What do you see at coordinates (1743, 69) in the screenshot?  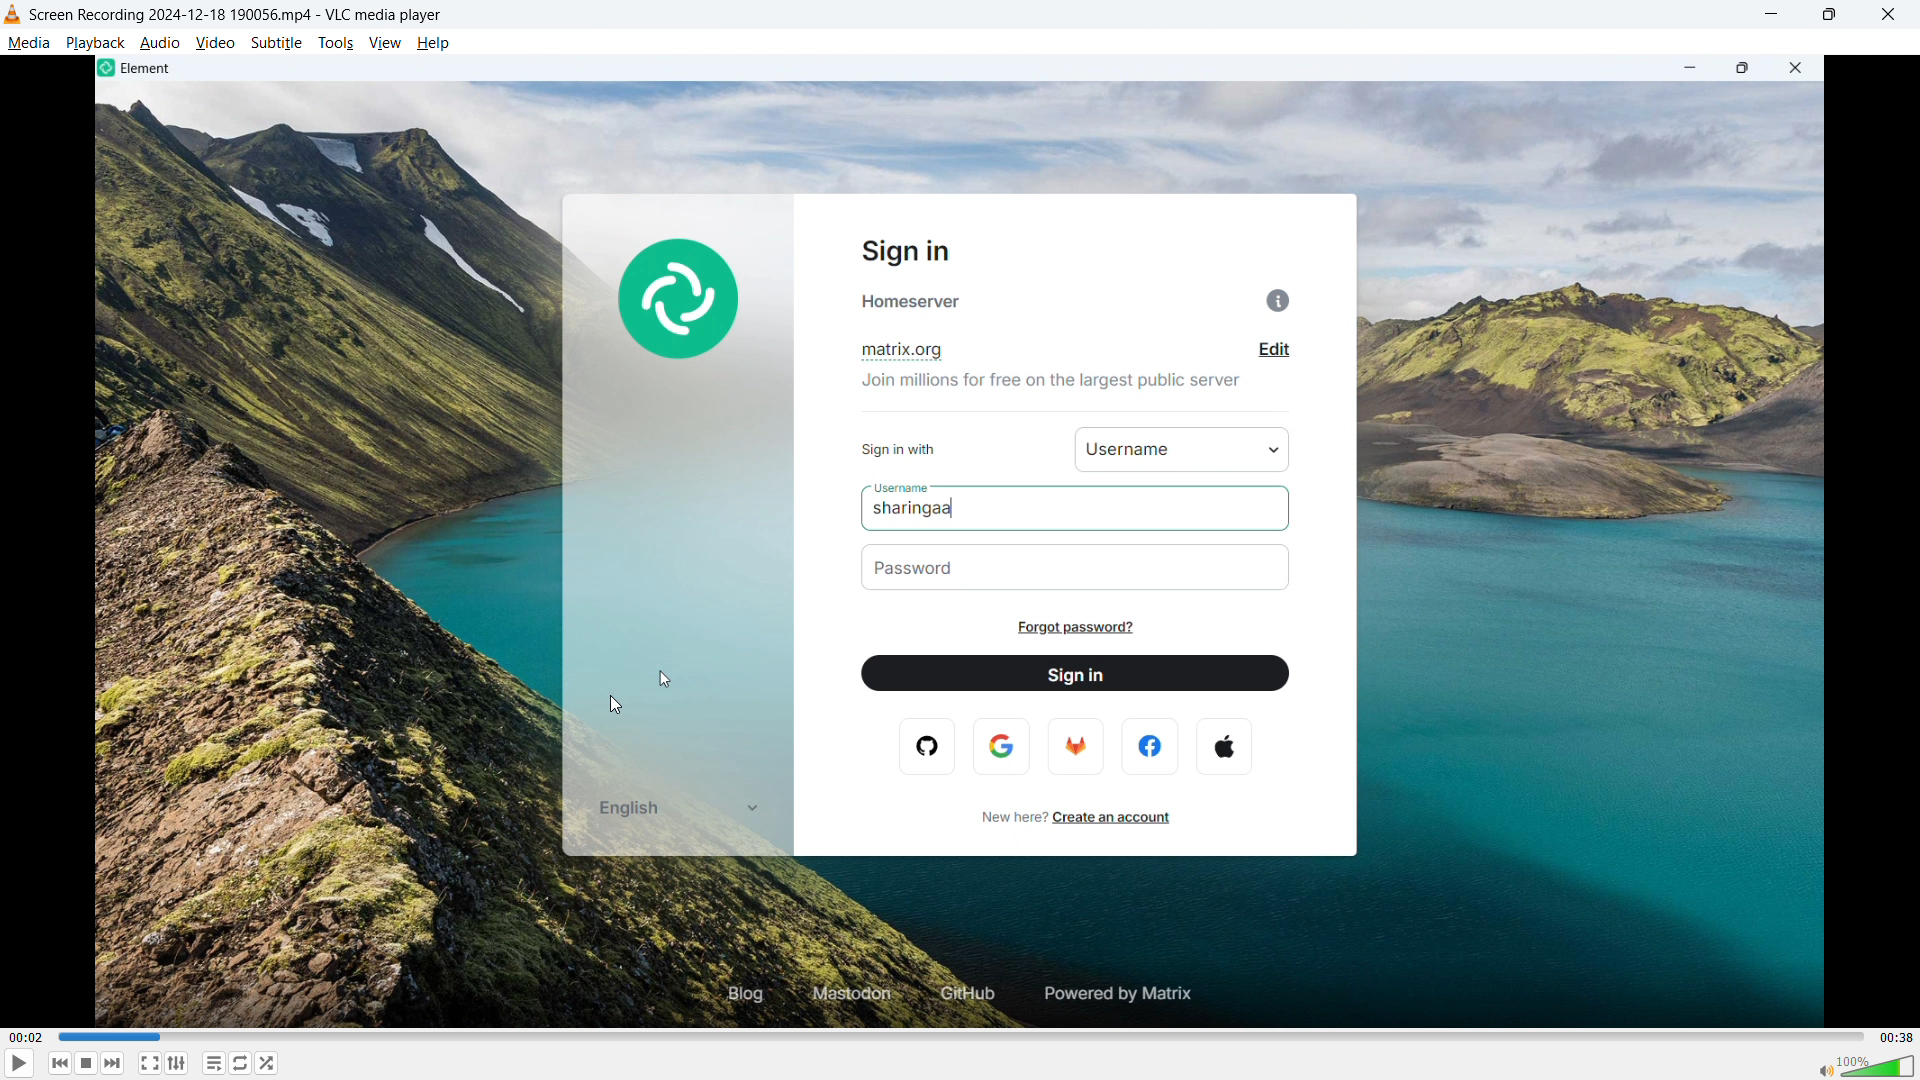 I see `Maximize` at bounding box center [1743, 69].